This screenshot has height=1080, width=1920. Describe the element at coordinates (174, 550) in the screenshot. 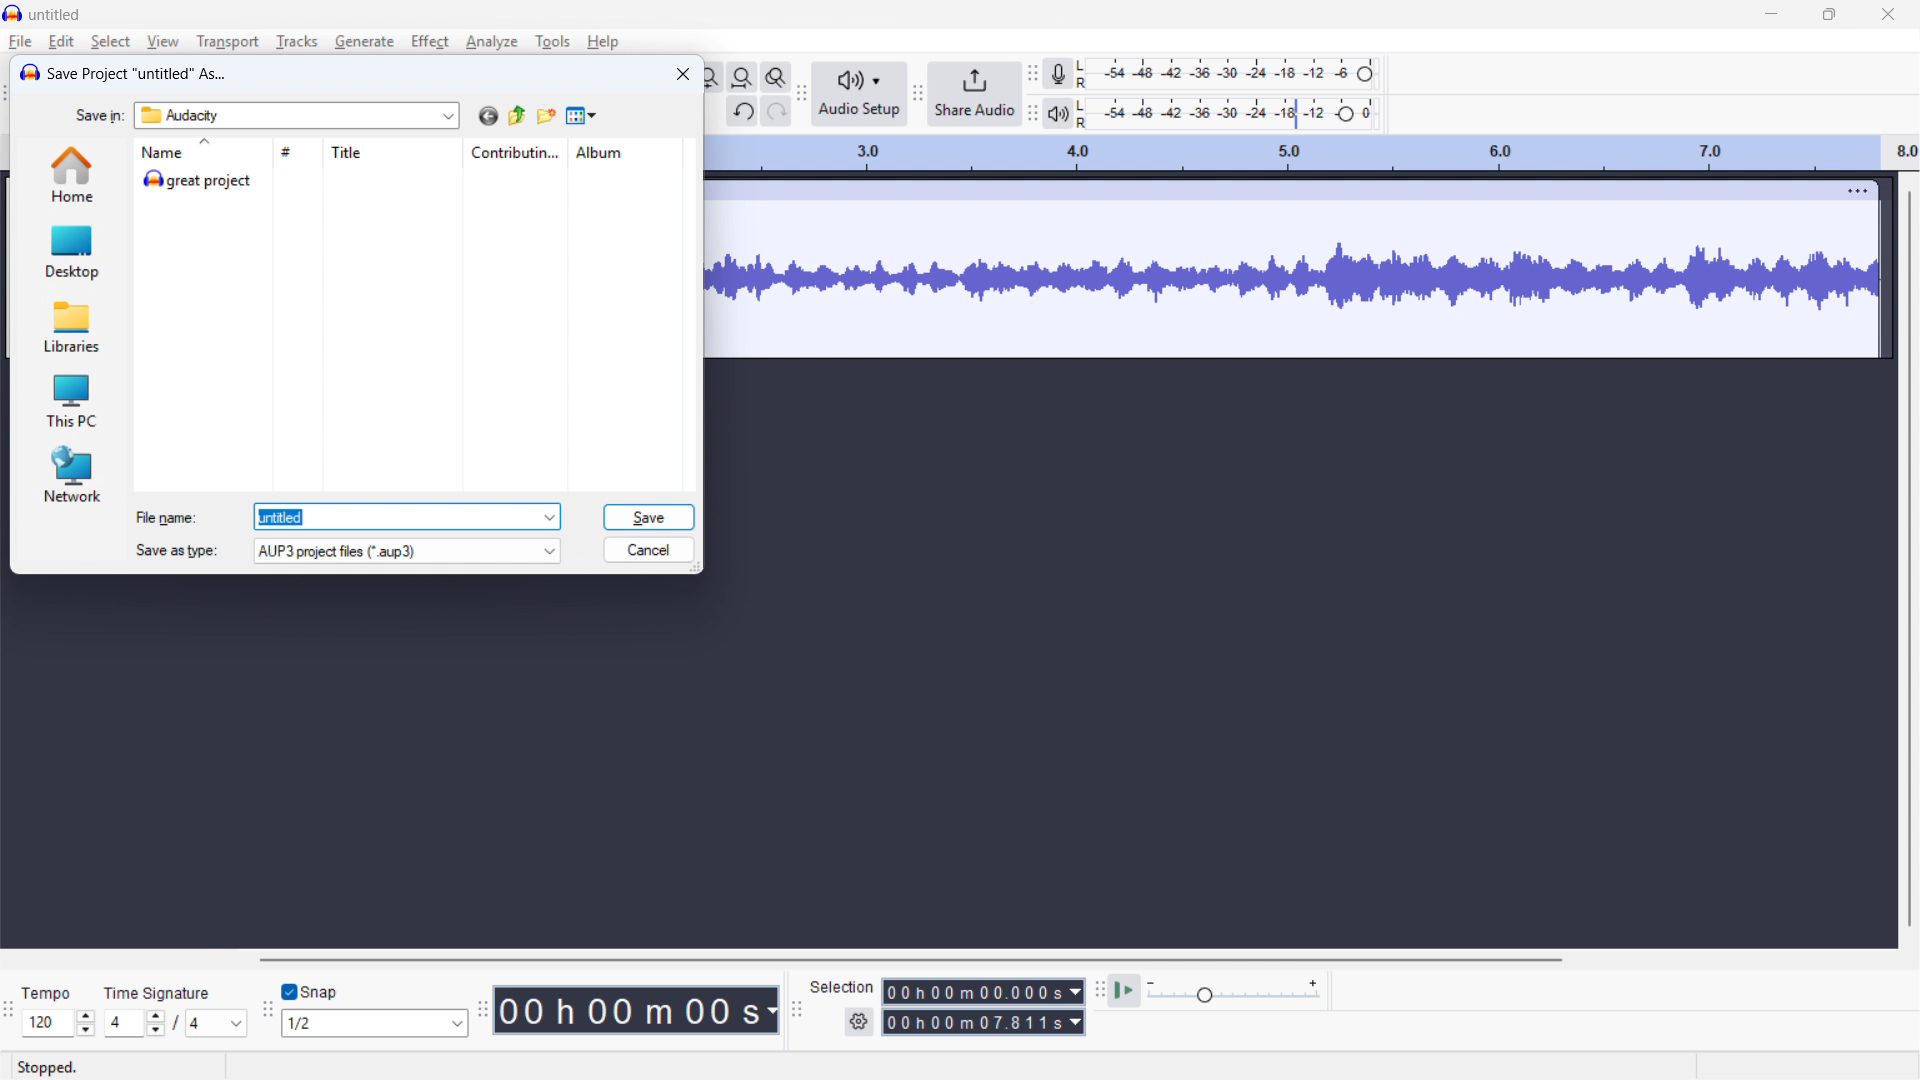

I see `save as type` at that location.